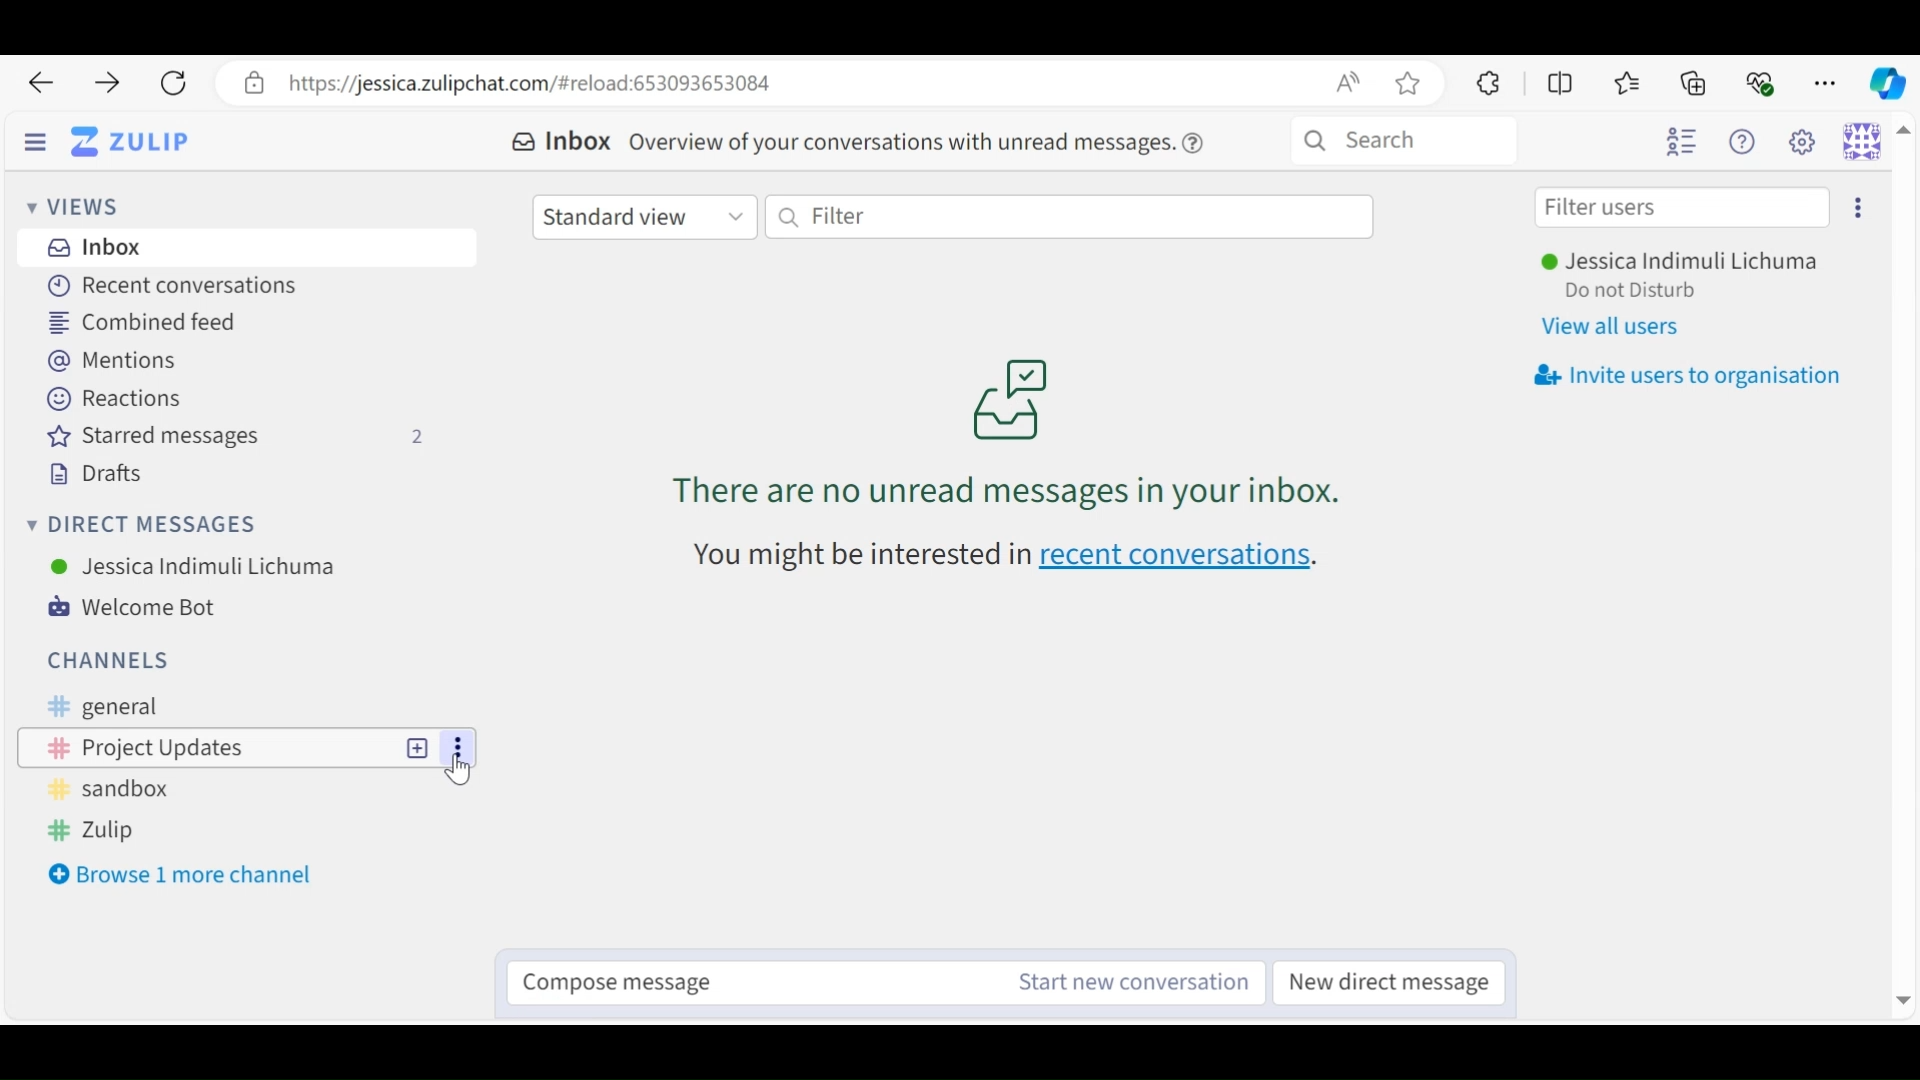 Image resolution: width=1920 pixels, height=1080 pixels. I want to click on Standard View, so click(646, 215).